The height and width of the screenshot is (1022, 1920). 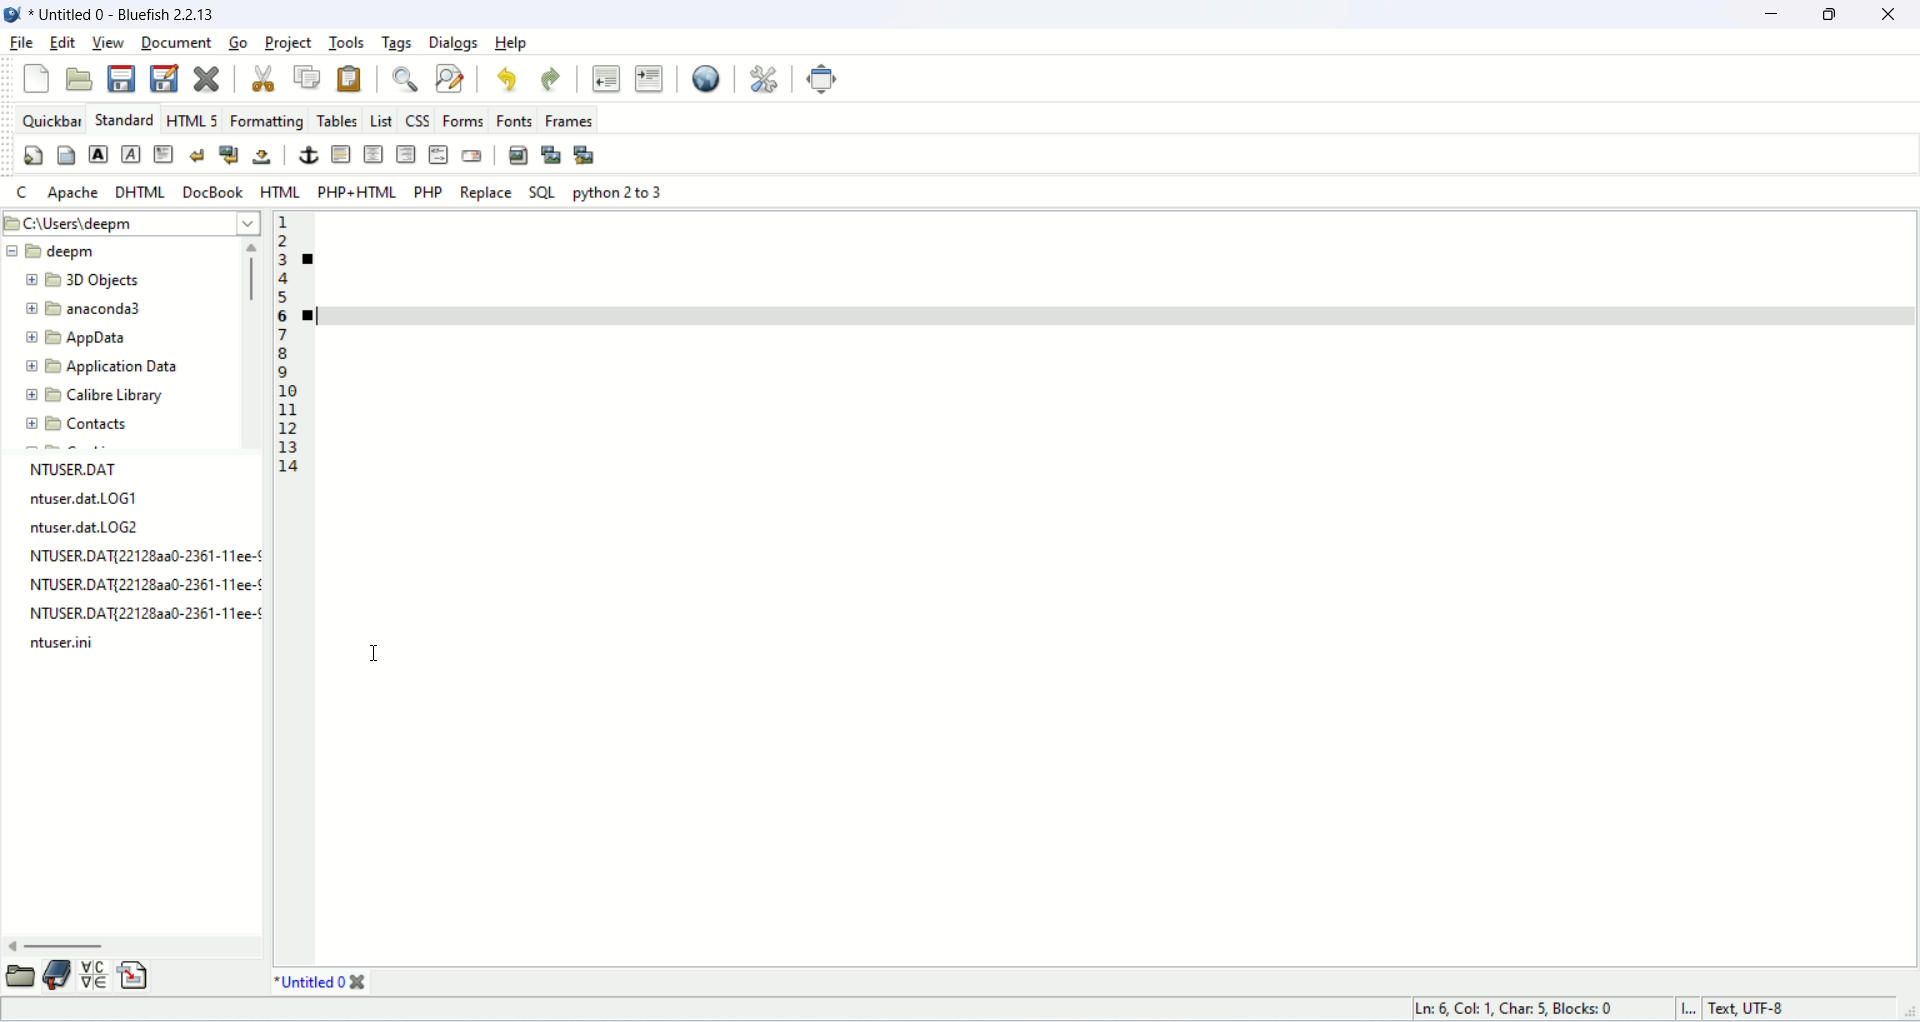 I want to click on cursor, so click(x=373, y=655).